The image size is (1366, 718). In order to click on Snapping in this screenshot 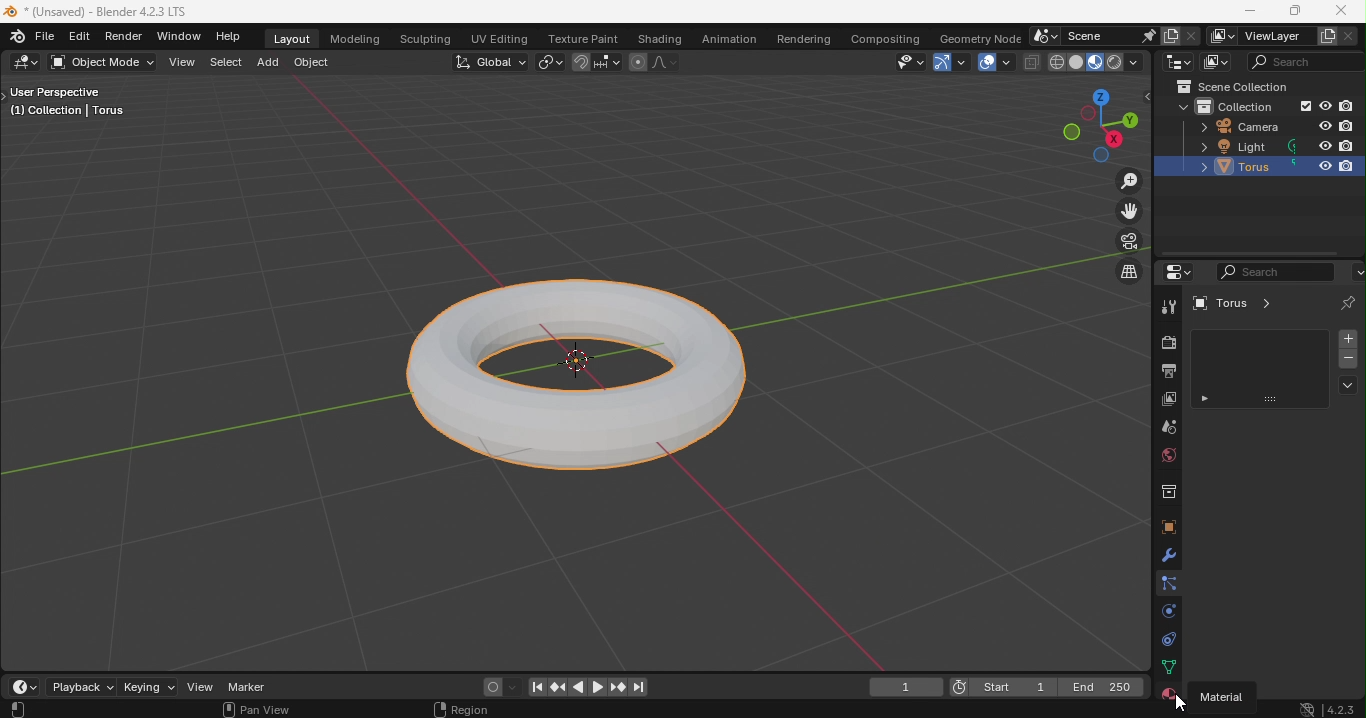, I will do `click(609, 61)`.